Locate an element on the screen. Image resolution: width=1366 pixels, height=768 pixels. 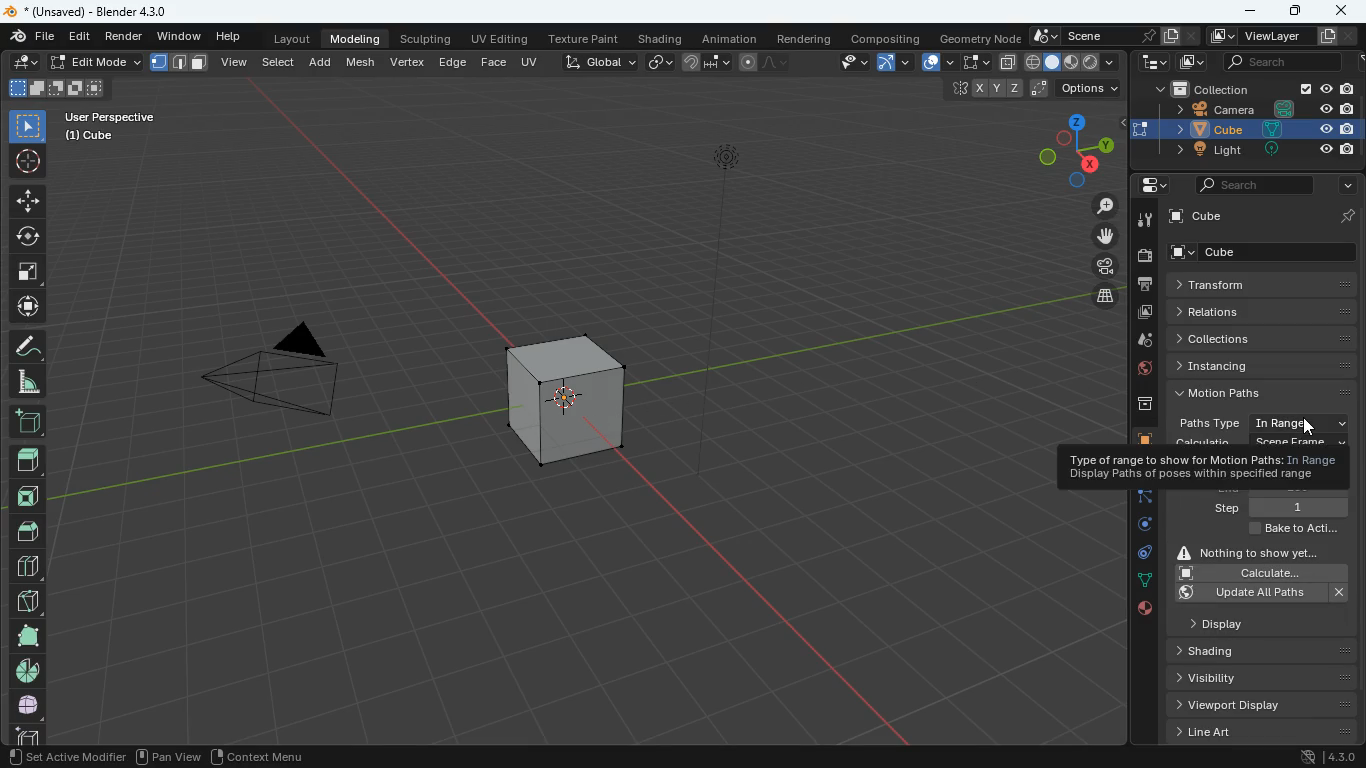
vertex is located at coordinates (407, 61).